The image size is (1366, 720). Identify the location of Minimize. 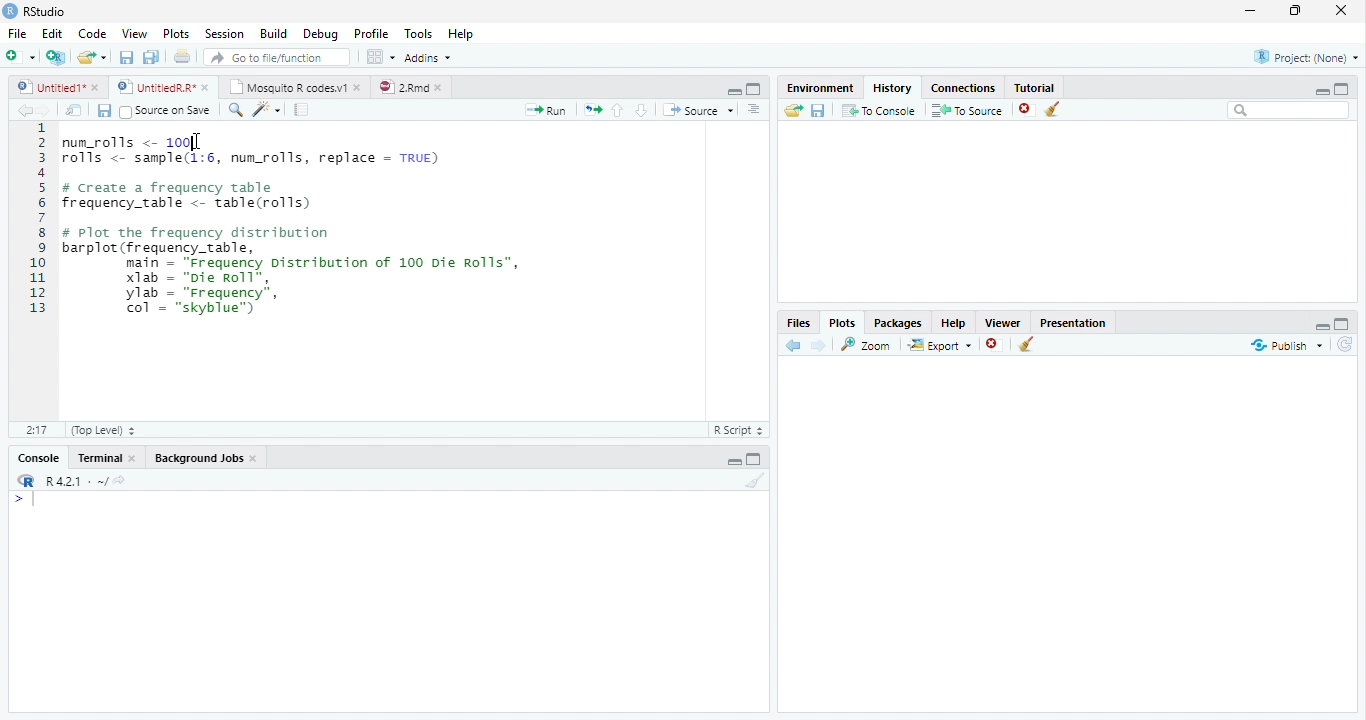
(1251, 11).